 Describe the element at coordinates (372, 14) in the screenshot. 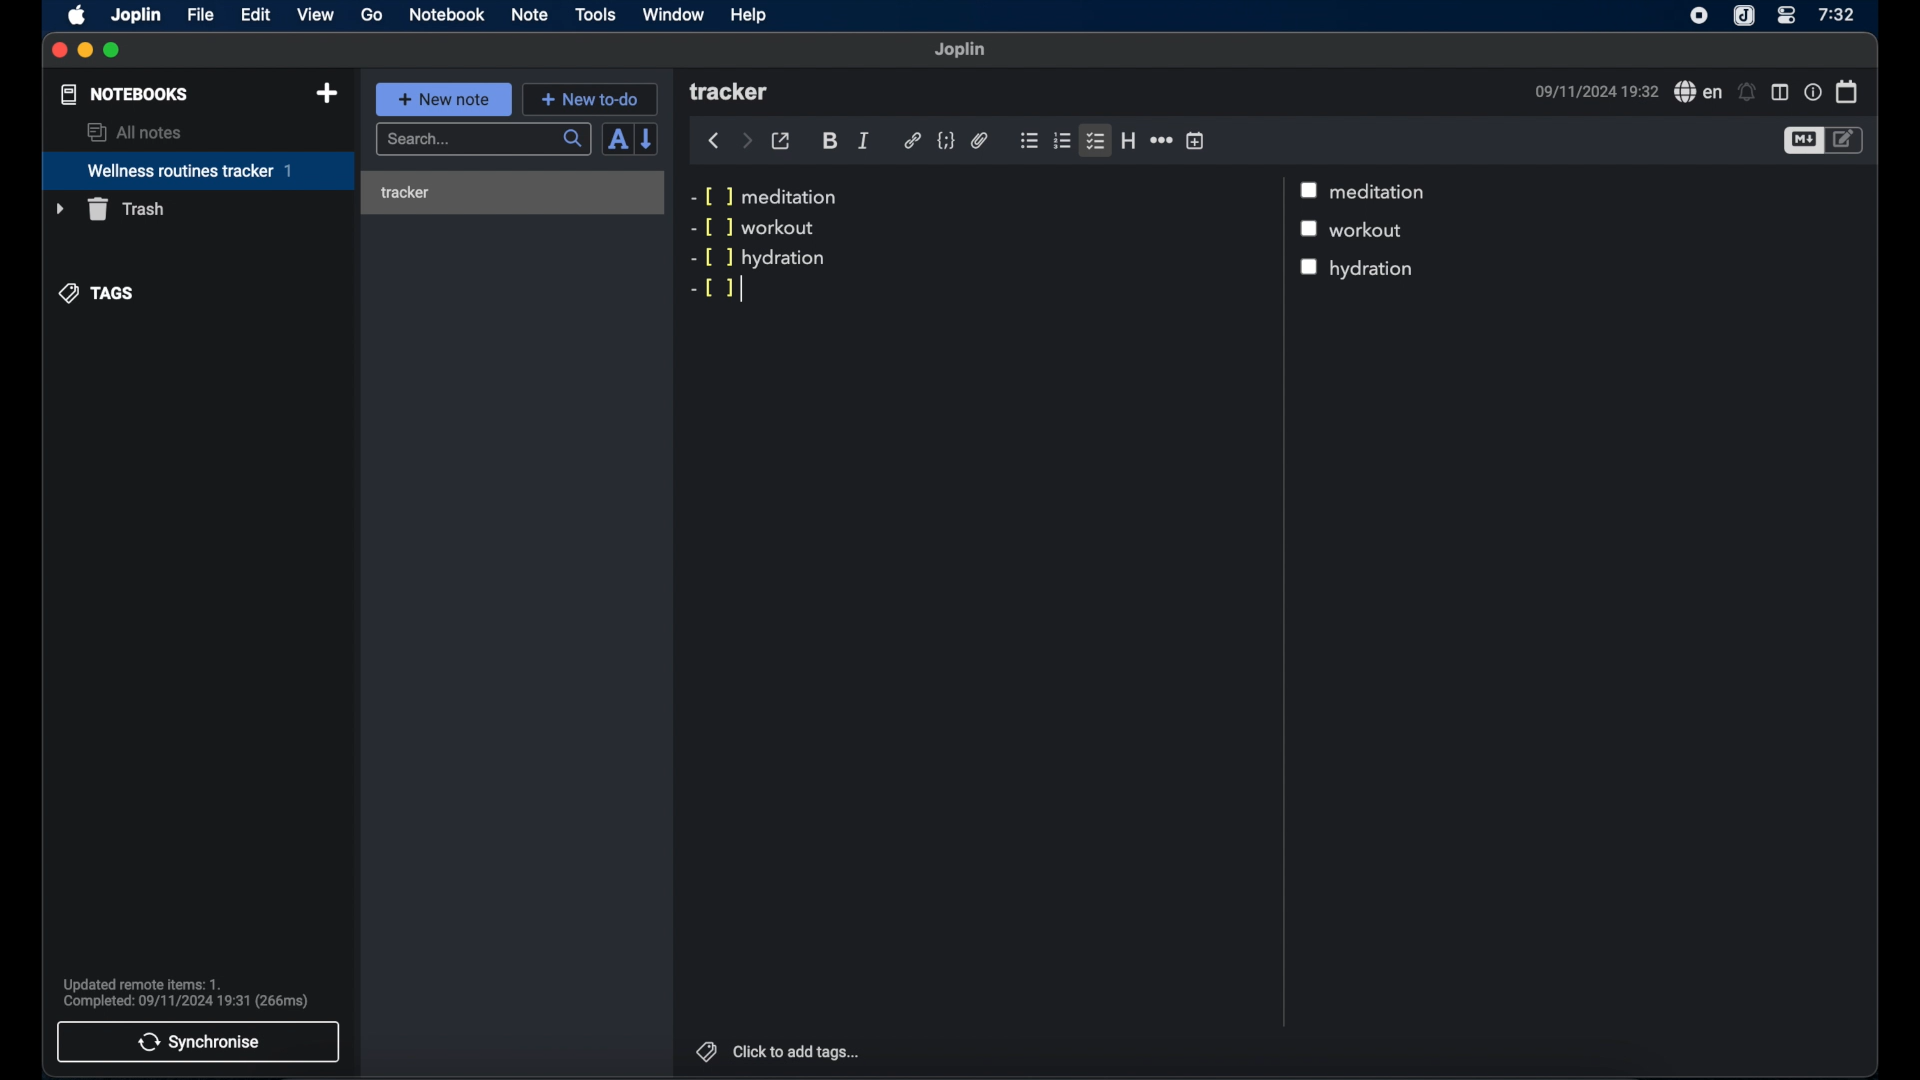

I see `go` at that location.